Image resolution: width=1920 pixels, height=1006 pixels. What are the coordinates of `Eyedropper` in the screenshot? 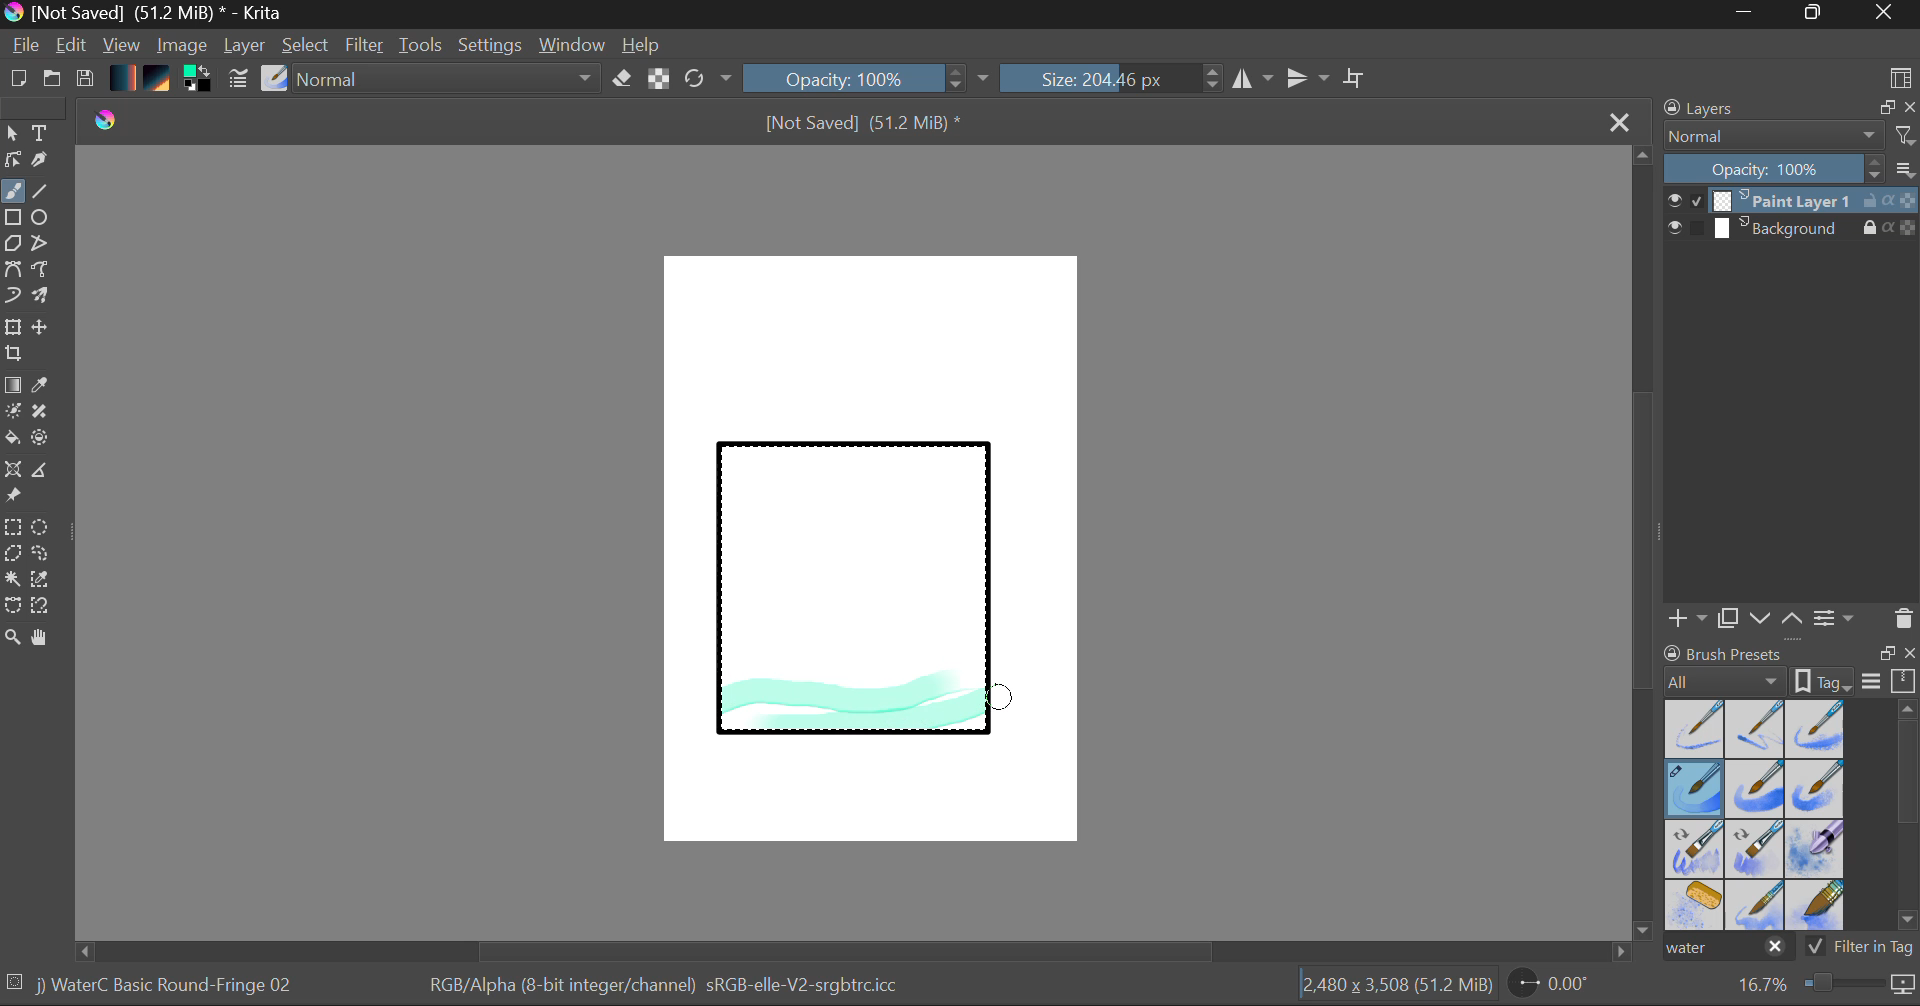 It's located at (44, 386).